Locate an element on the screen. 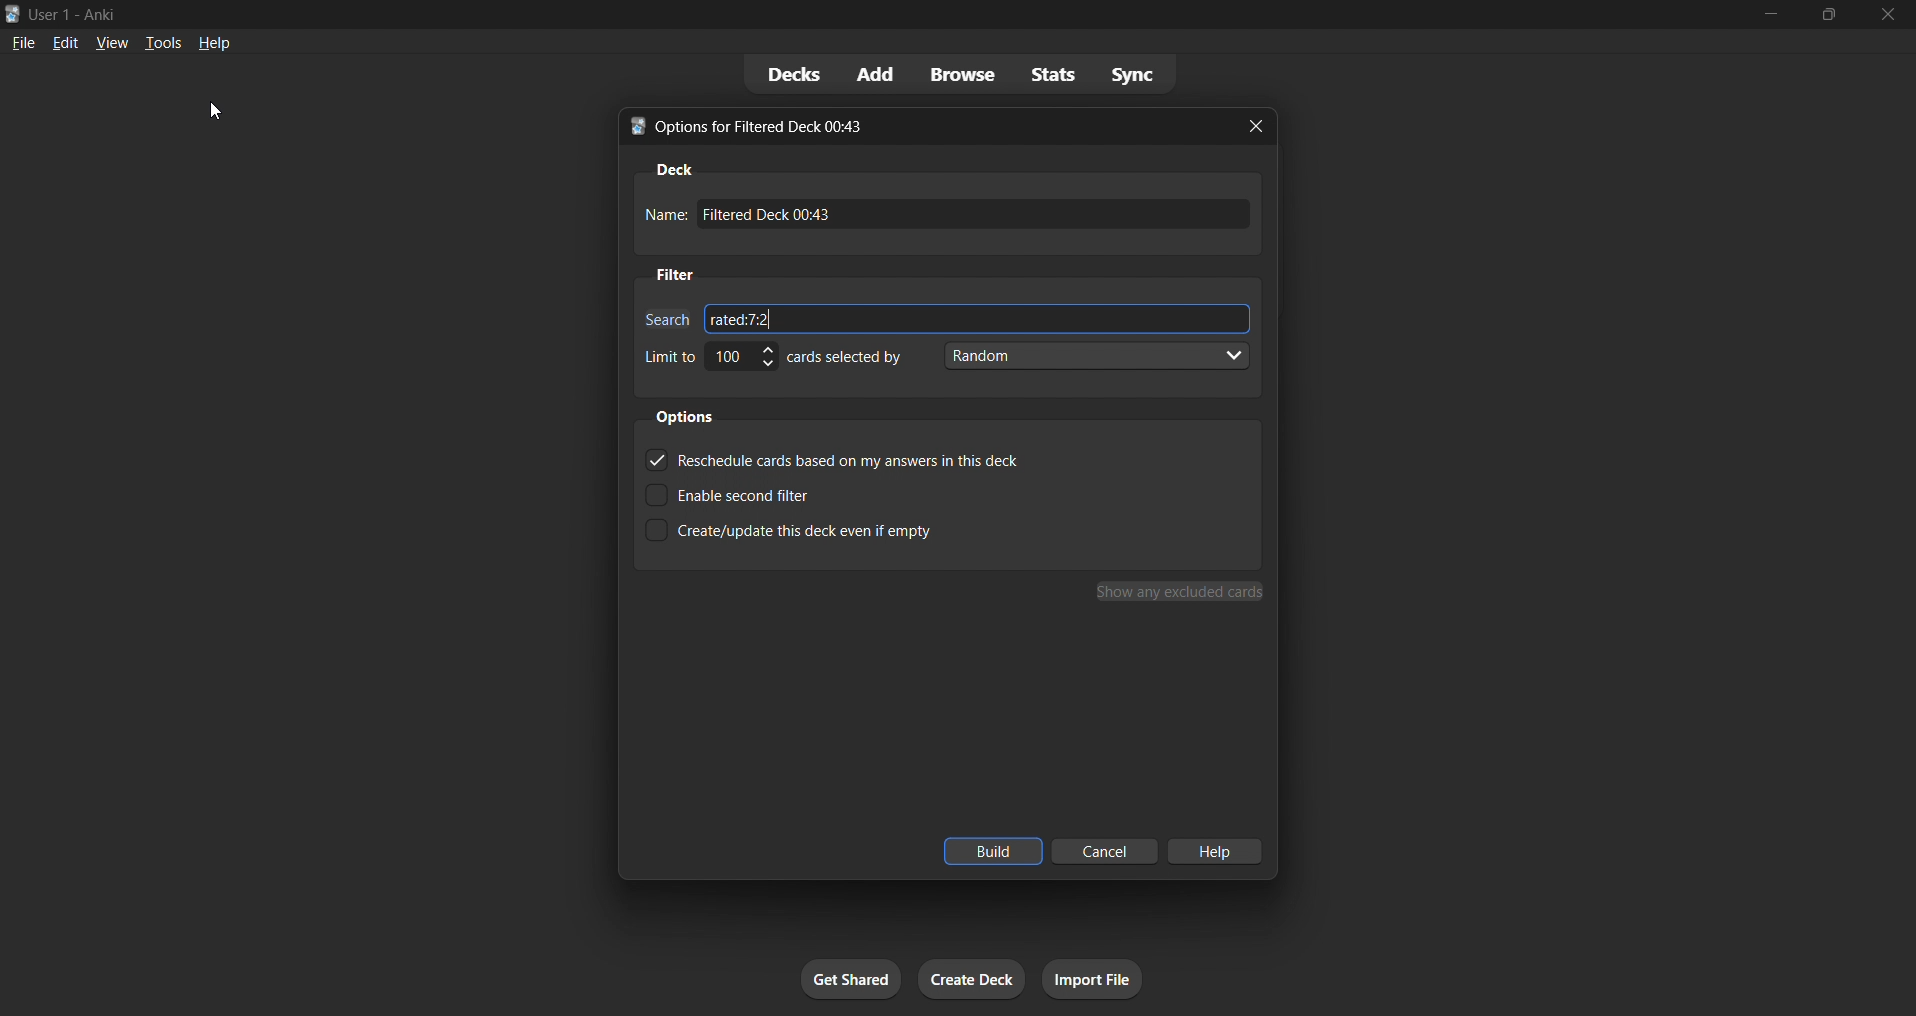 The image size is (1916, 1016). stats is located at coordinates (1047, 74).